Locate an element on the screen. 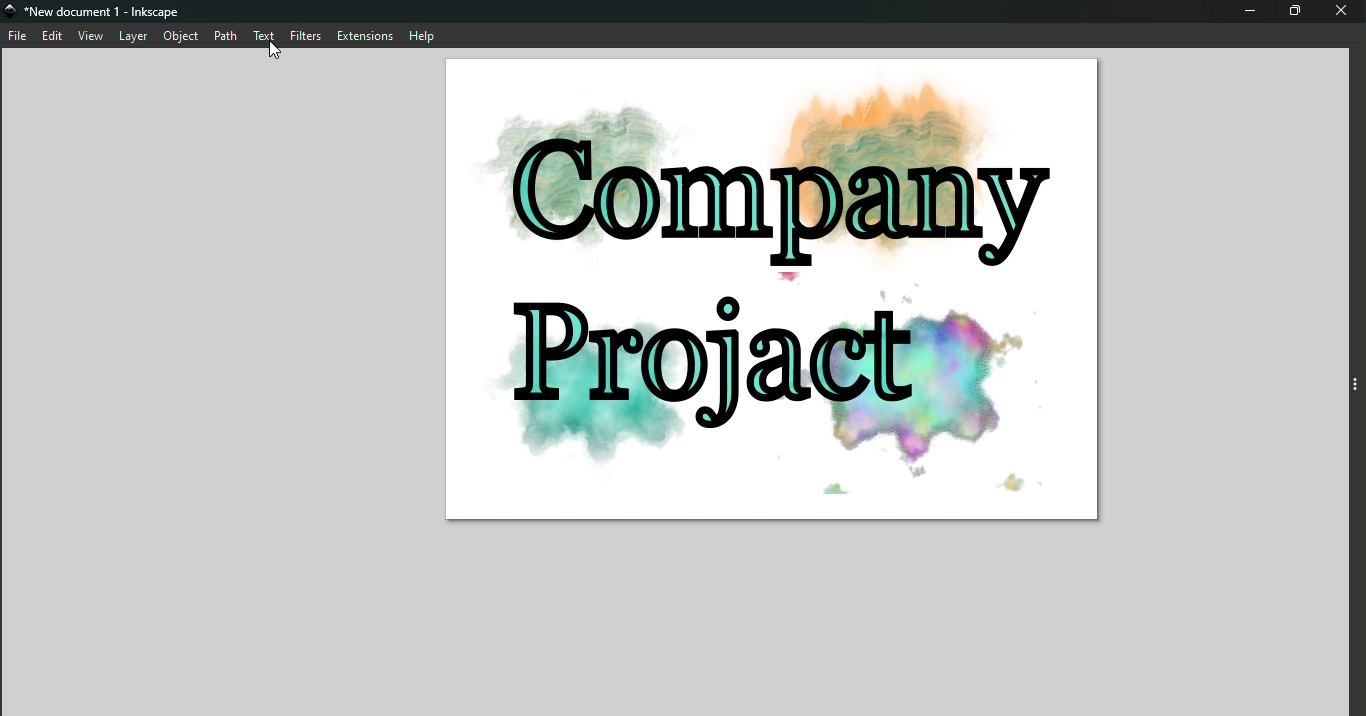 Image resolution: width=1366 pixels, height=716 pixels. layer is located at coordinates (134, 36).